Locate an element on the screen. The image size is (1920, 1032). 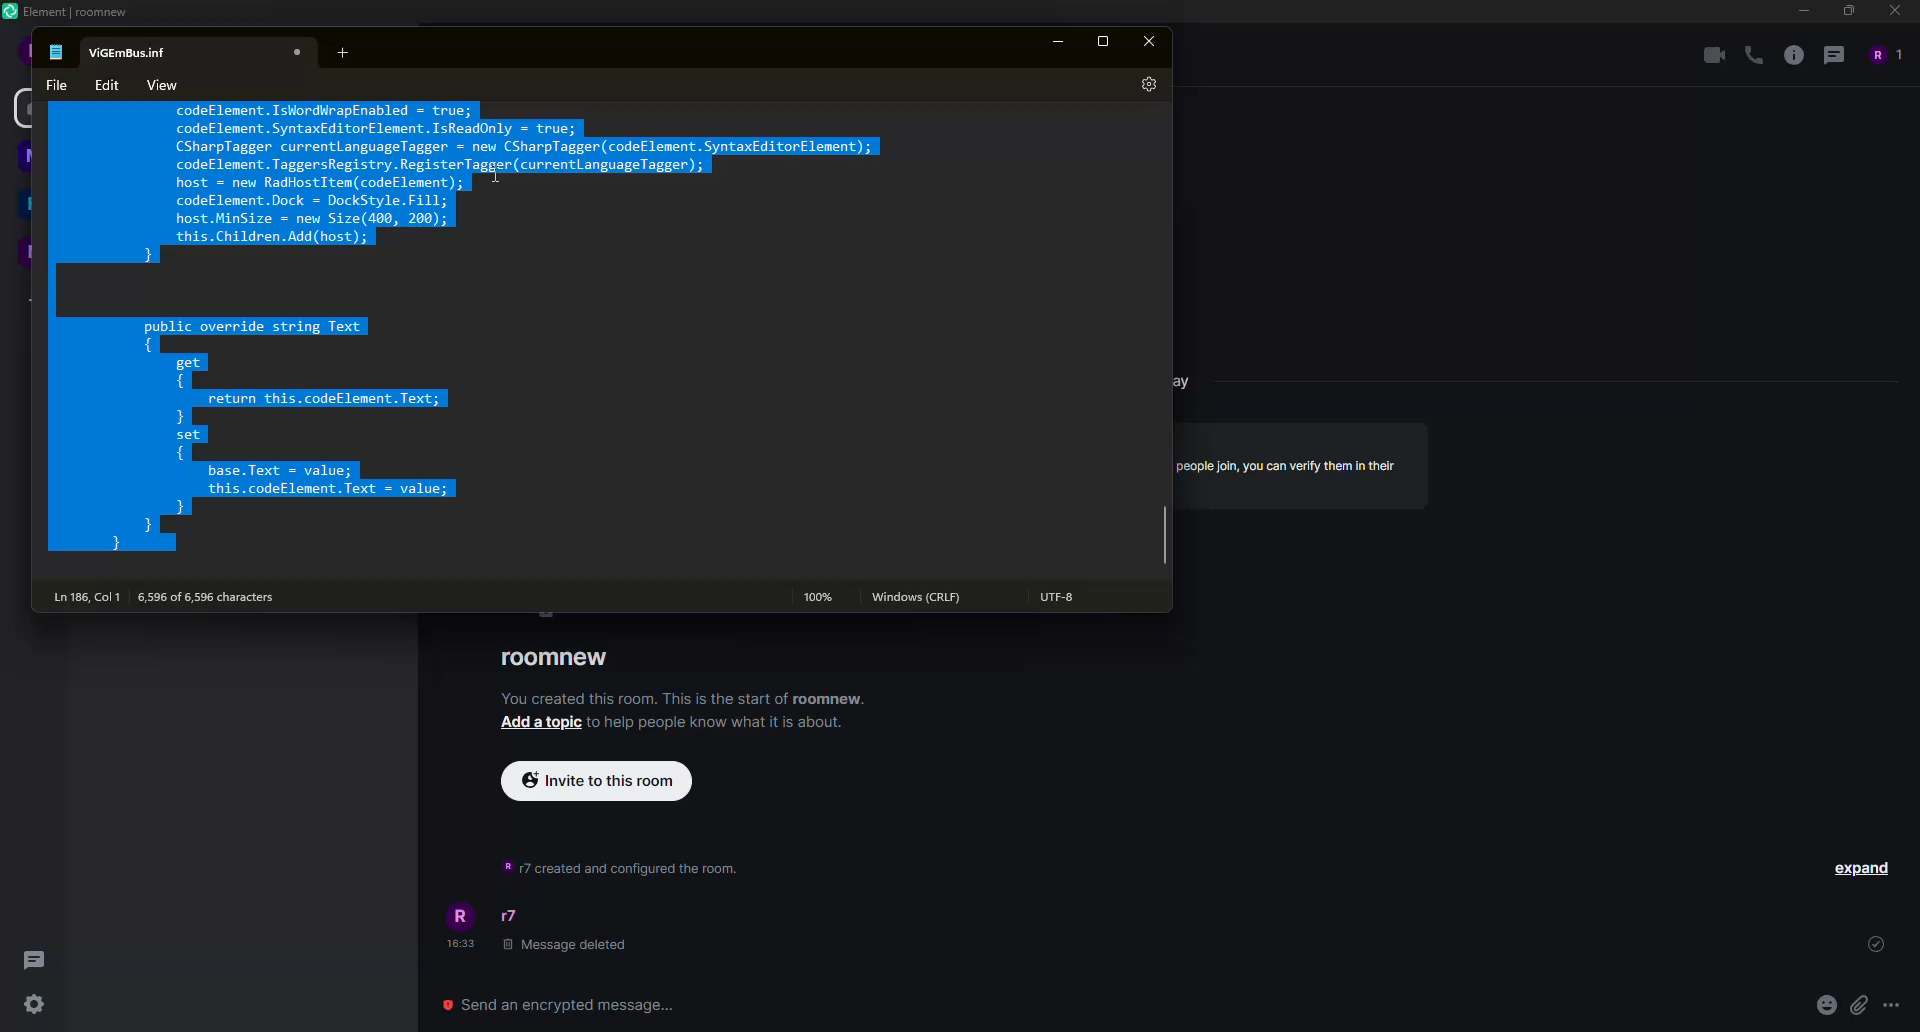
quick settings is located at coordinates (36, 1006).